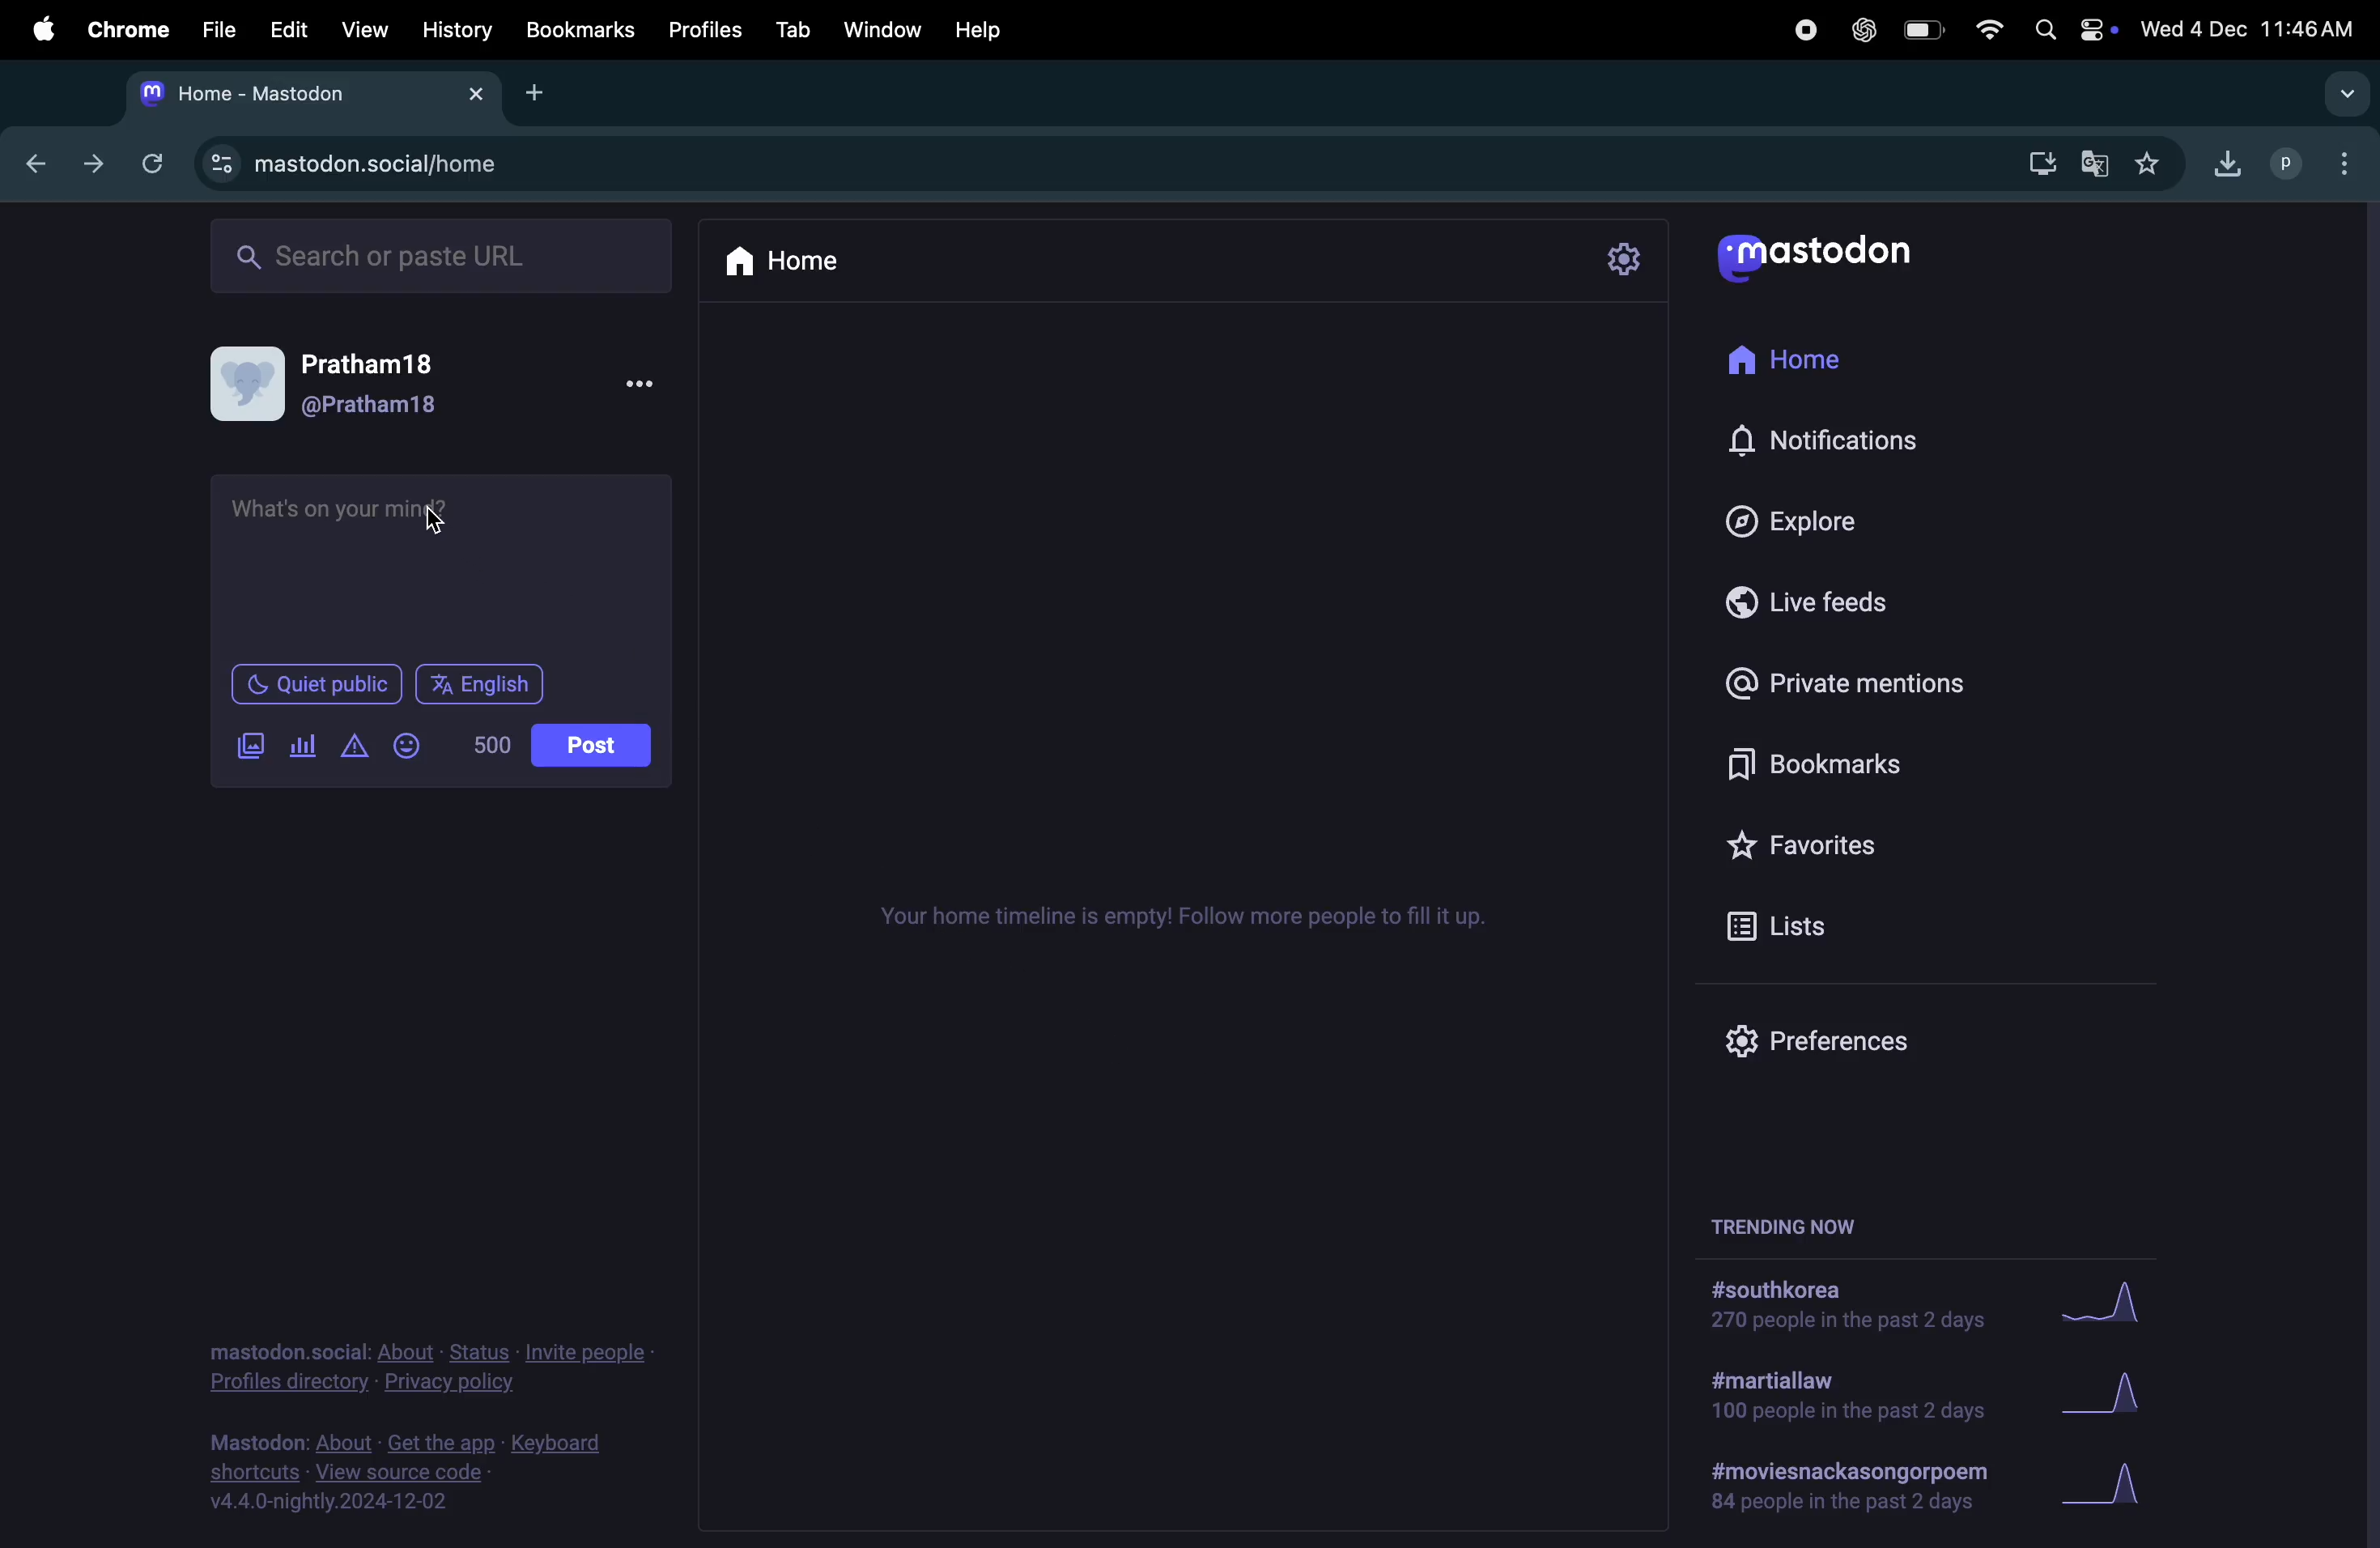 The width and height of the screenshot is (2380, 1548). What do you see at coordinates (877, 32) in the screenshot?
I see `Window` at bounding box center [877, 32].